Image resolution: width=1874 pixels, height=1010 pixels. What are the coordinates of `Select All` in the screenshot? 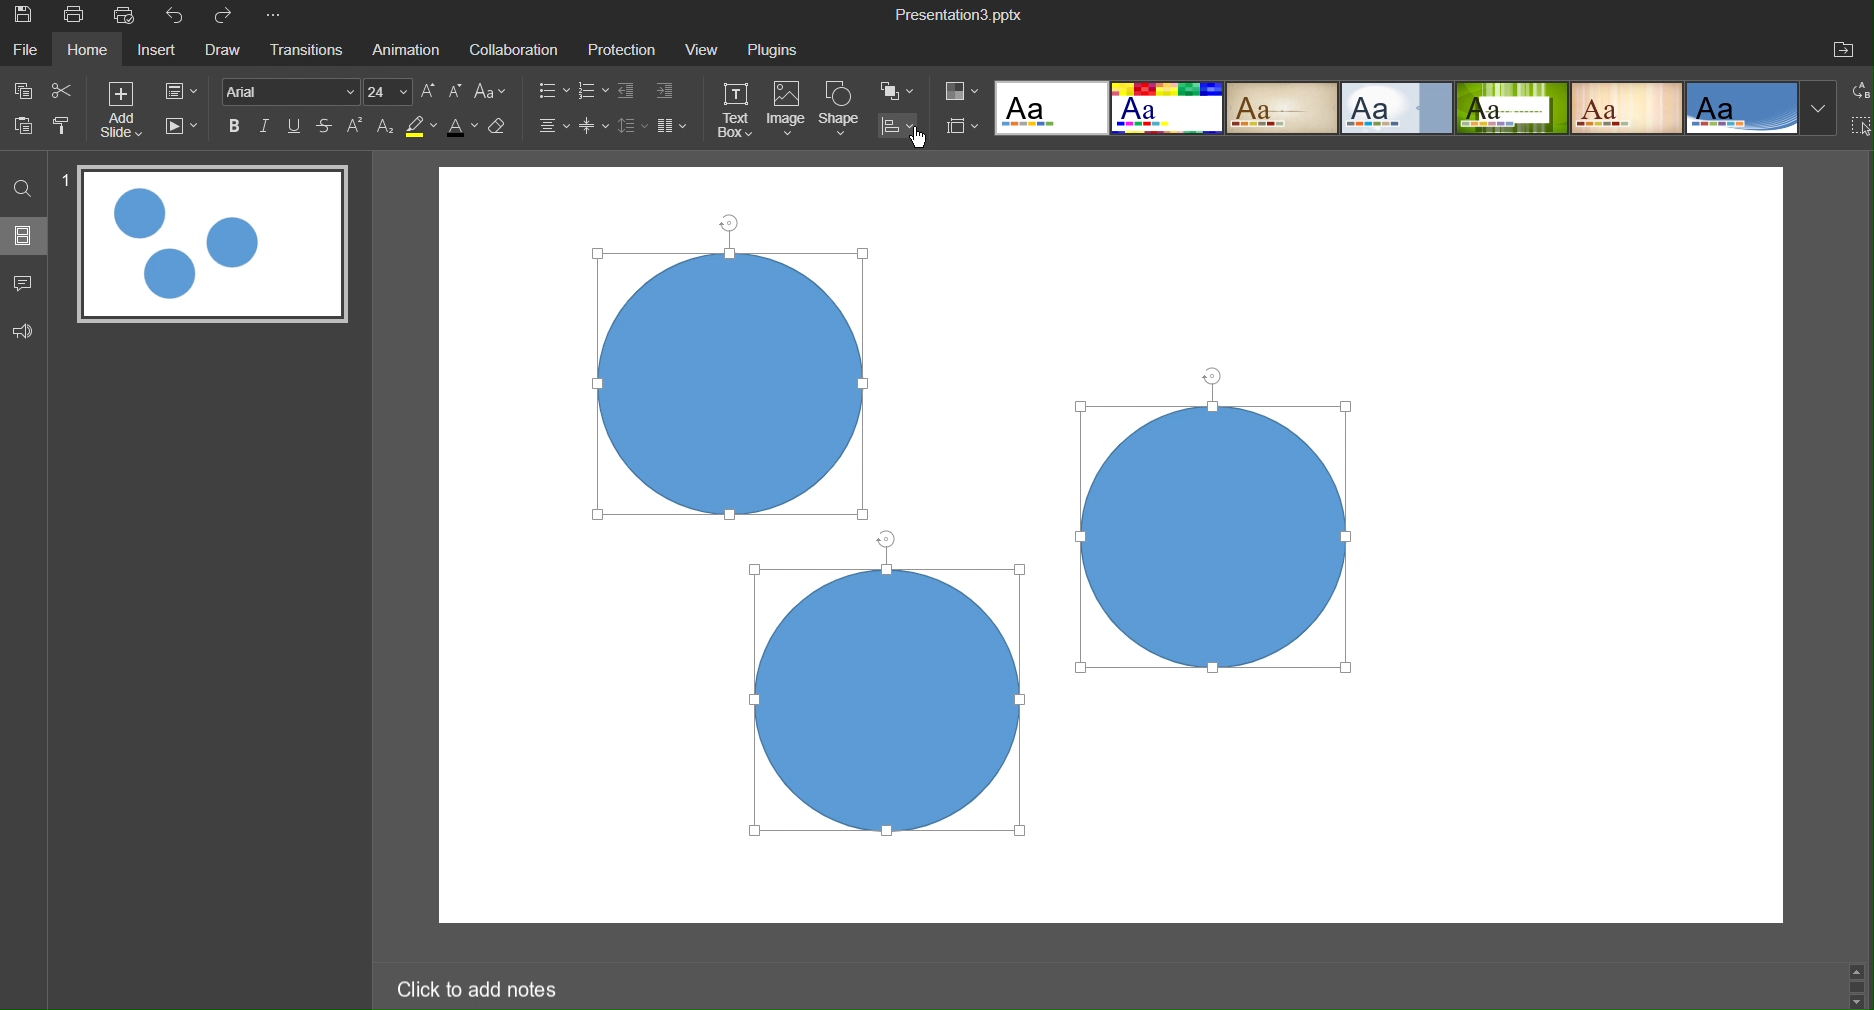 It's located at (1861, 128).